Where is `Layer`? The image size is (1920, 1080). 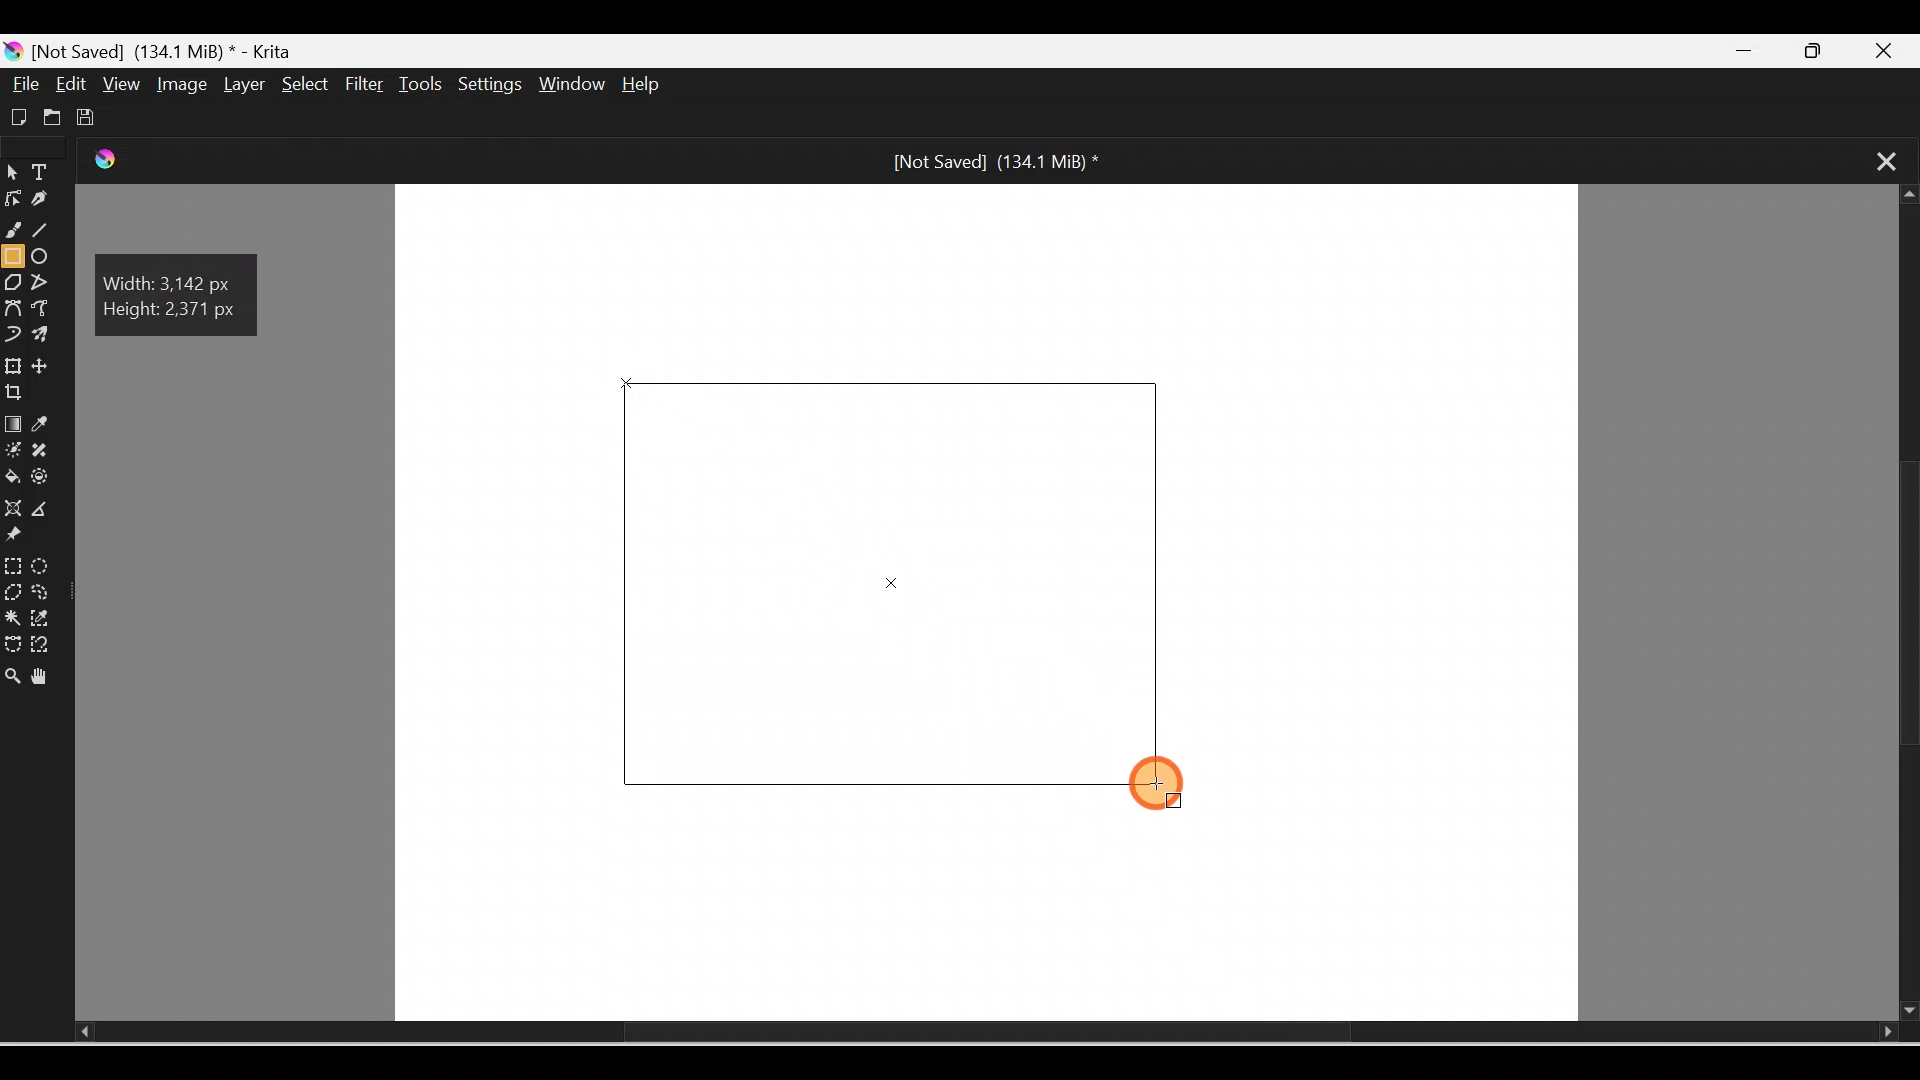 Layer is located at coordinates (240, 85).